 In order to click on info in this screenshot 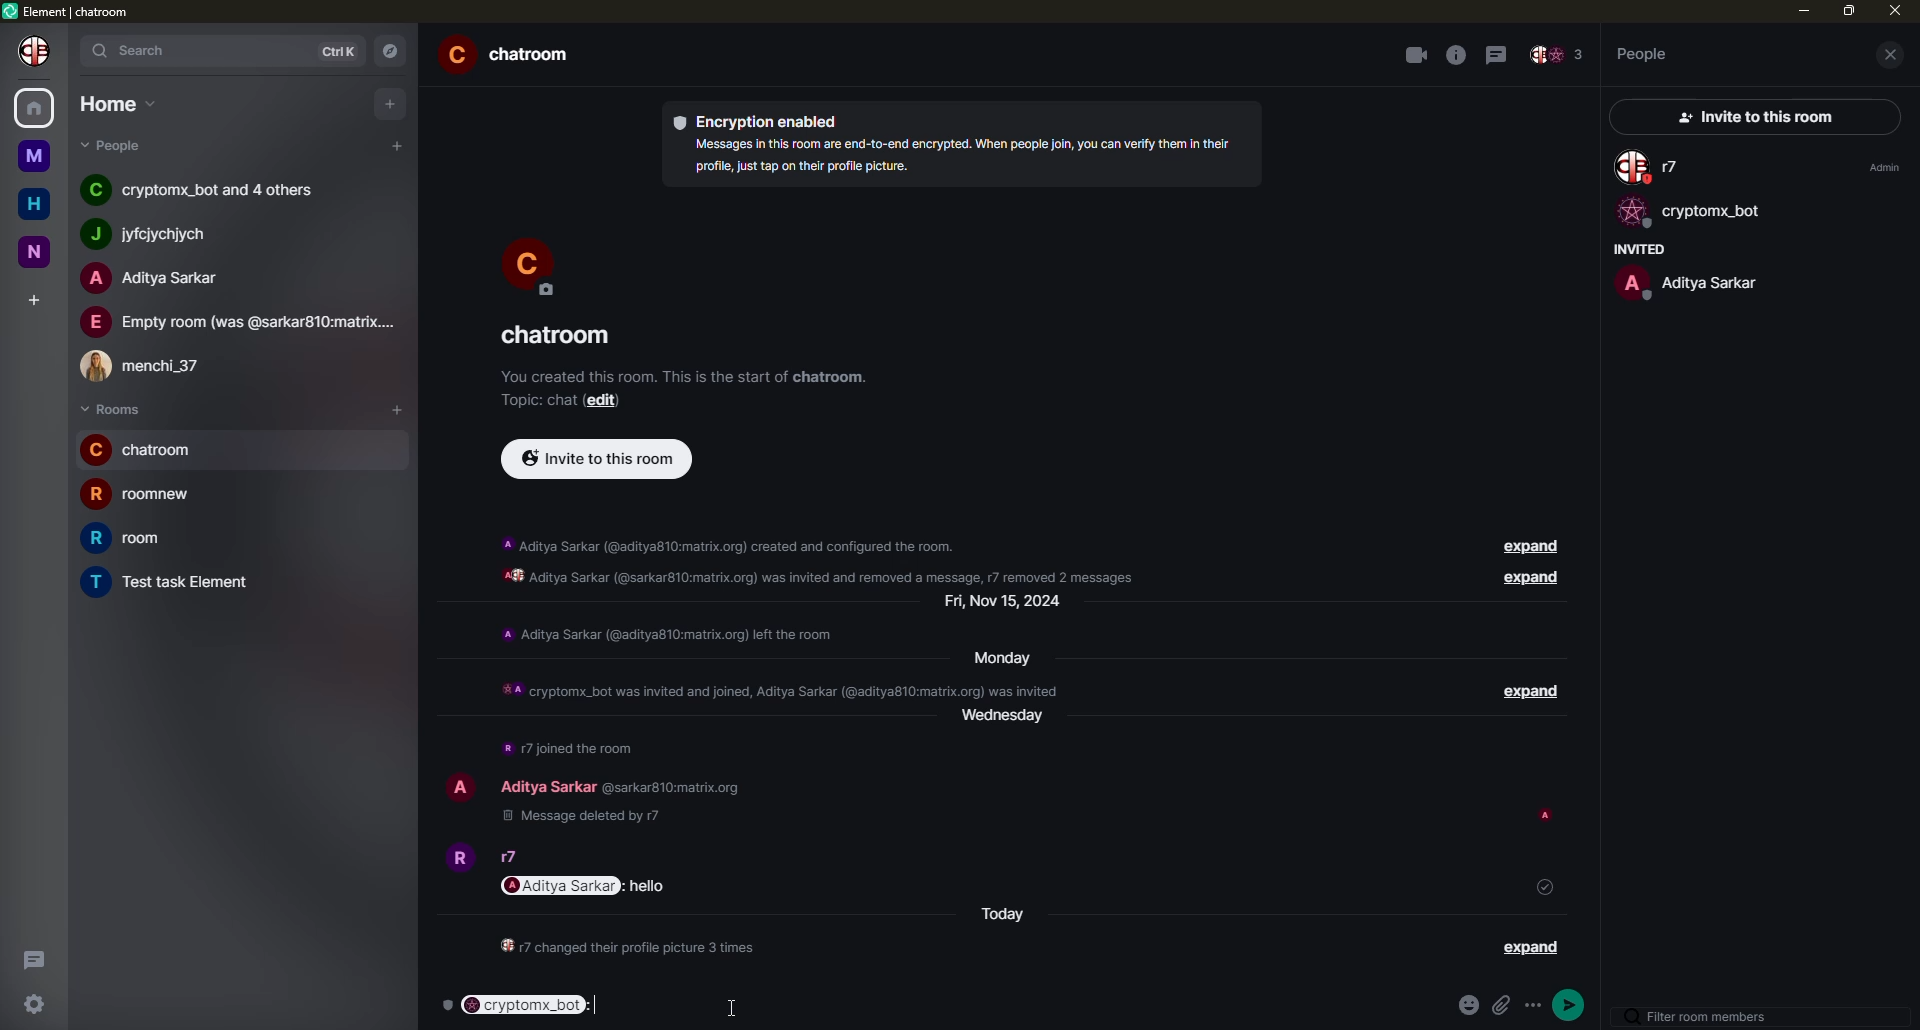, I will do `click(778, 688)`.